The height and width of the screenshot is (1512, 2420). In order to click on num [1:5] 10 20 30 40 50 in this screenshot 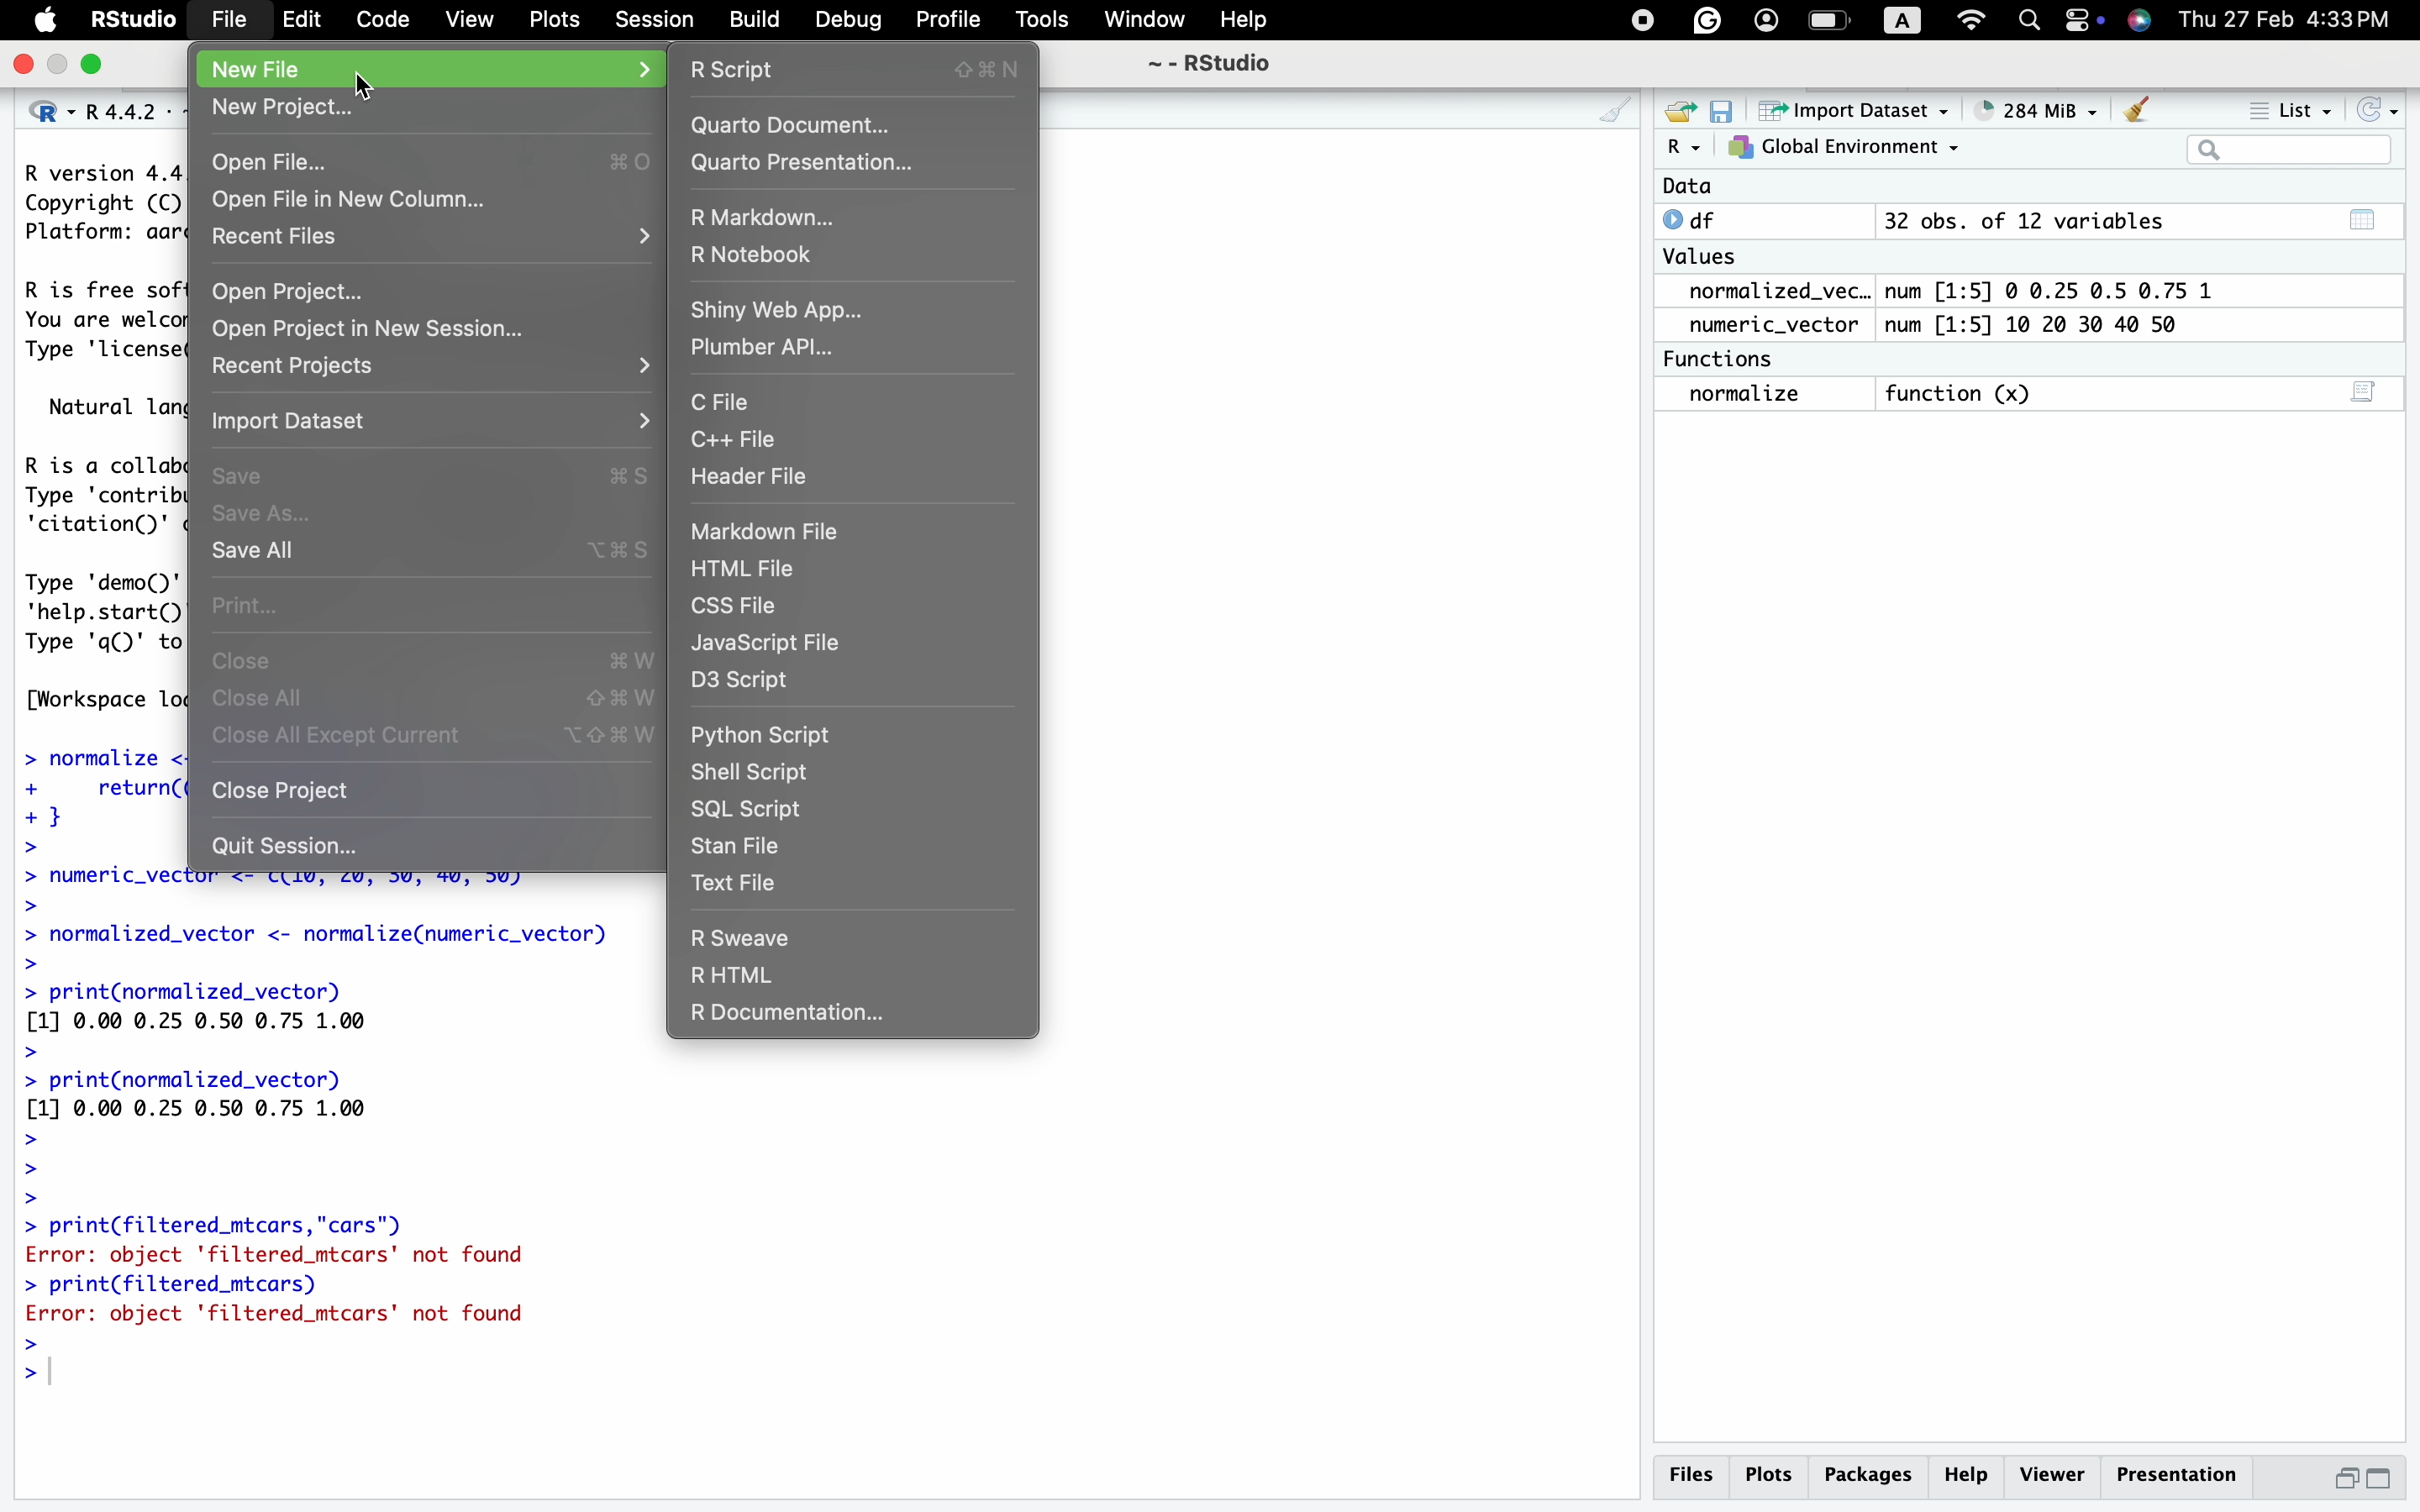, I will do `click(2051, 324)`.